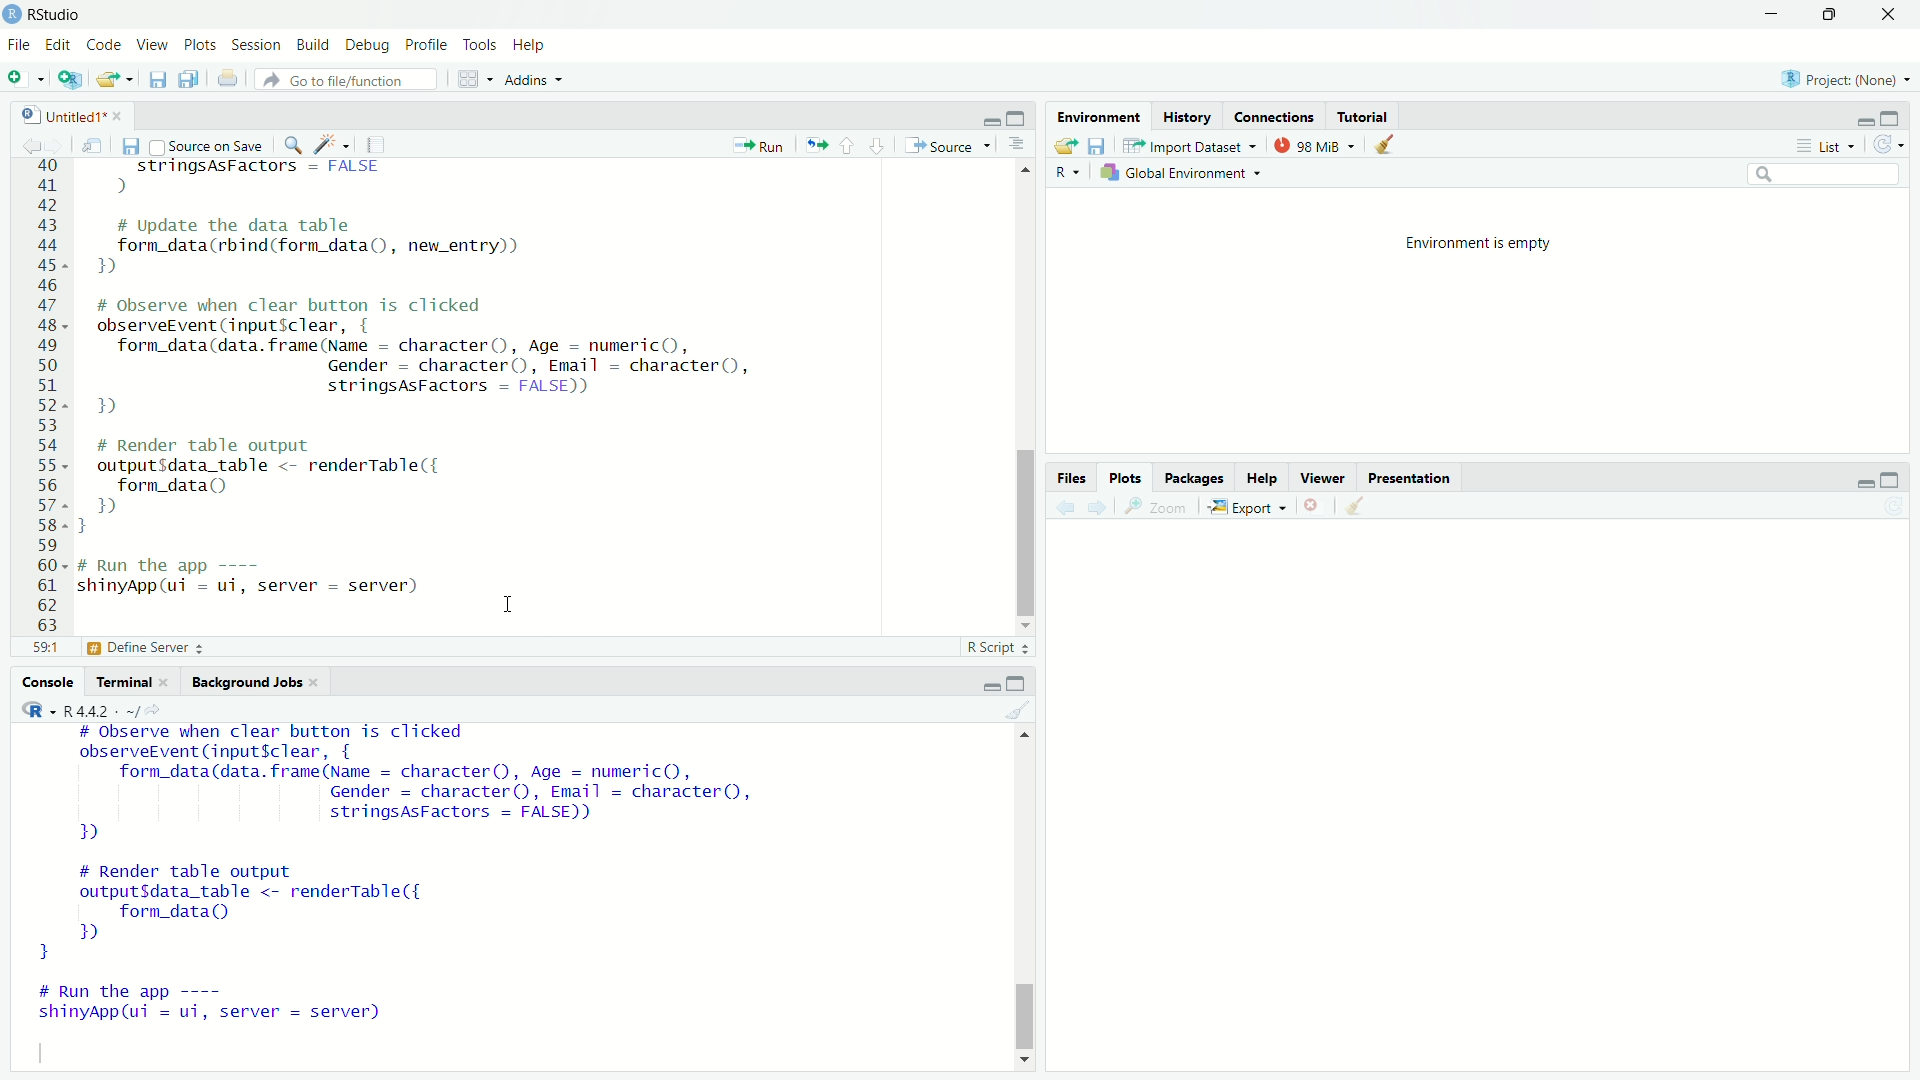  Describe the element at coordinates (1823, 147) in the screenshot. I see `list` at that location.